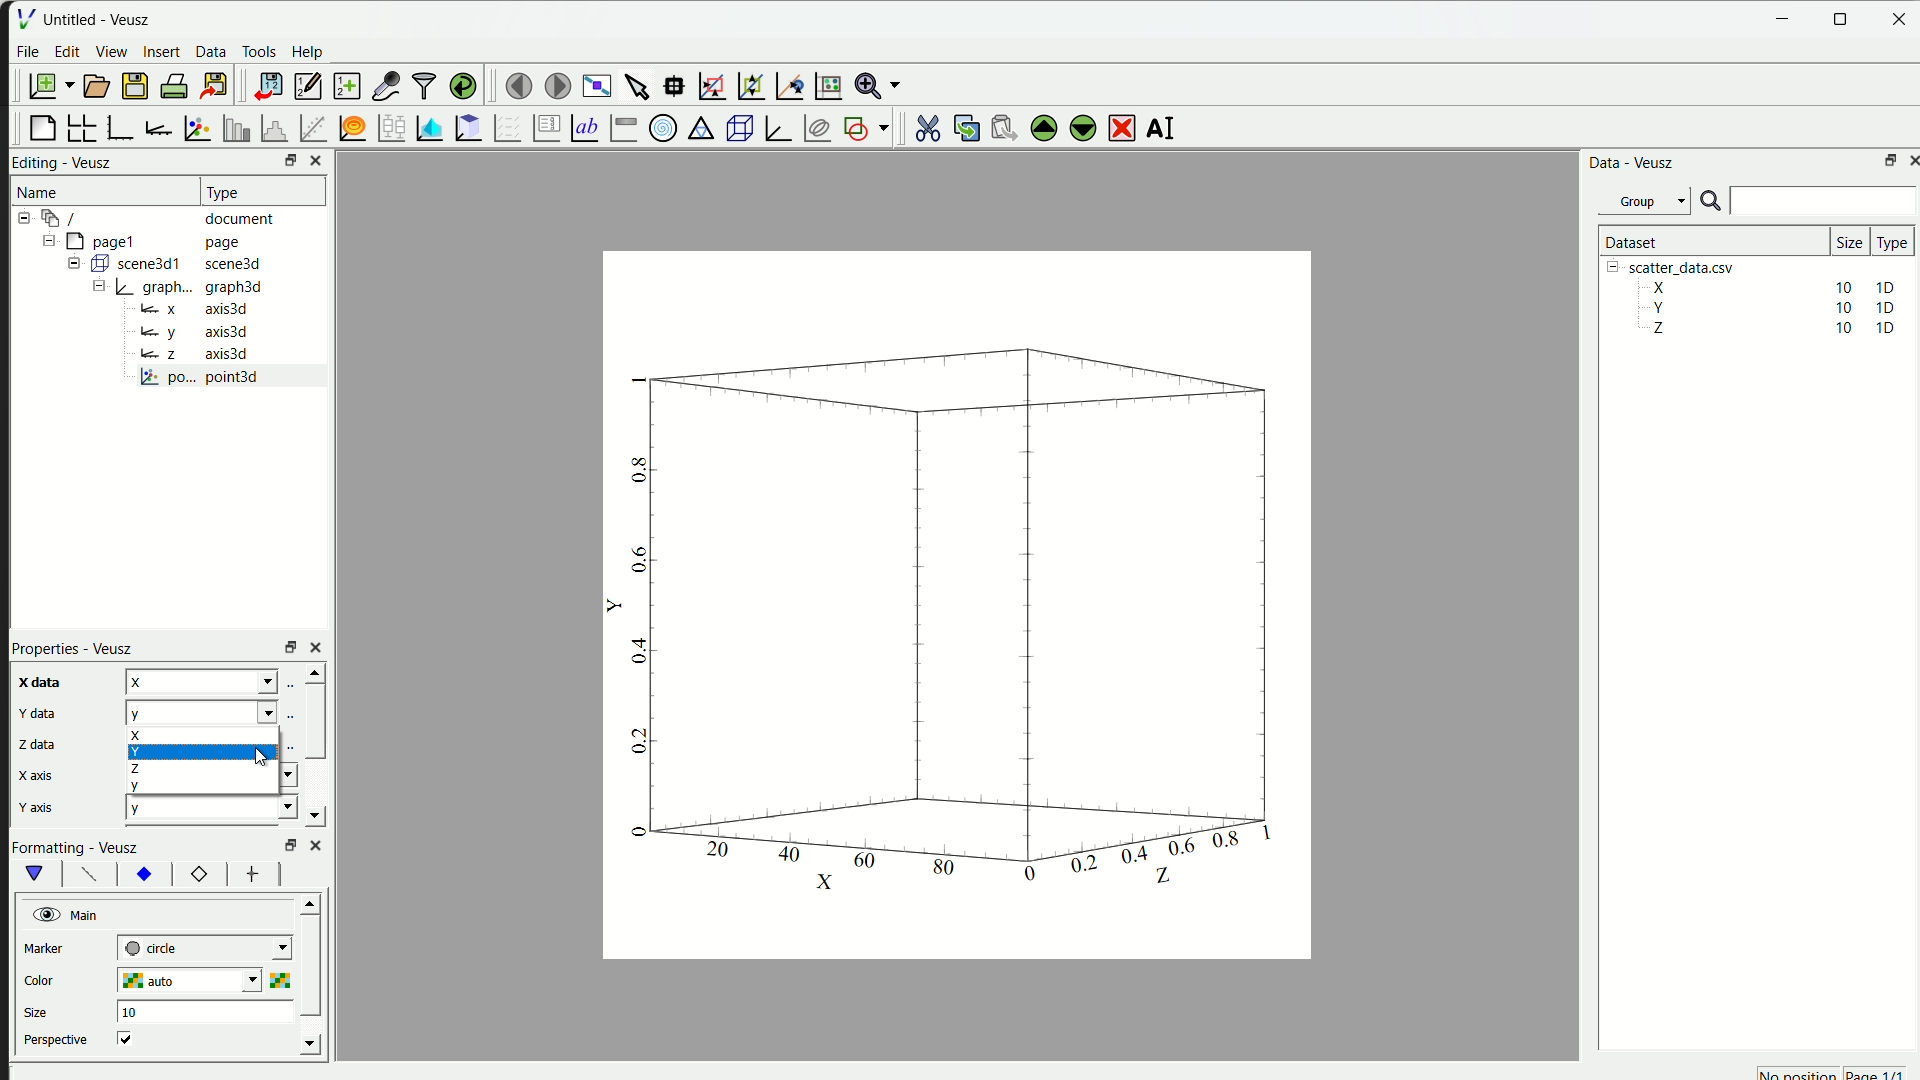 The height and width of the screenshot is (1080, 1920). Describe the element at coordinates (38, 682) in the screenshot. I see `x data` at that location.